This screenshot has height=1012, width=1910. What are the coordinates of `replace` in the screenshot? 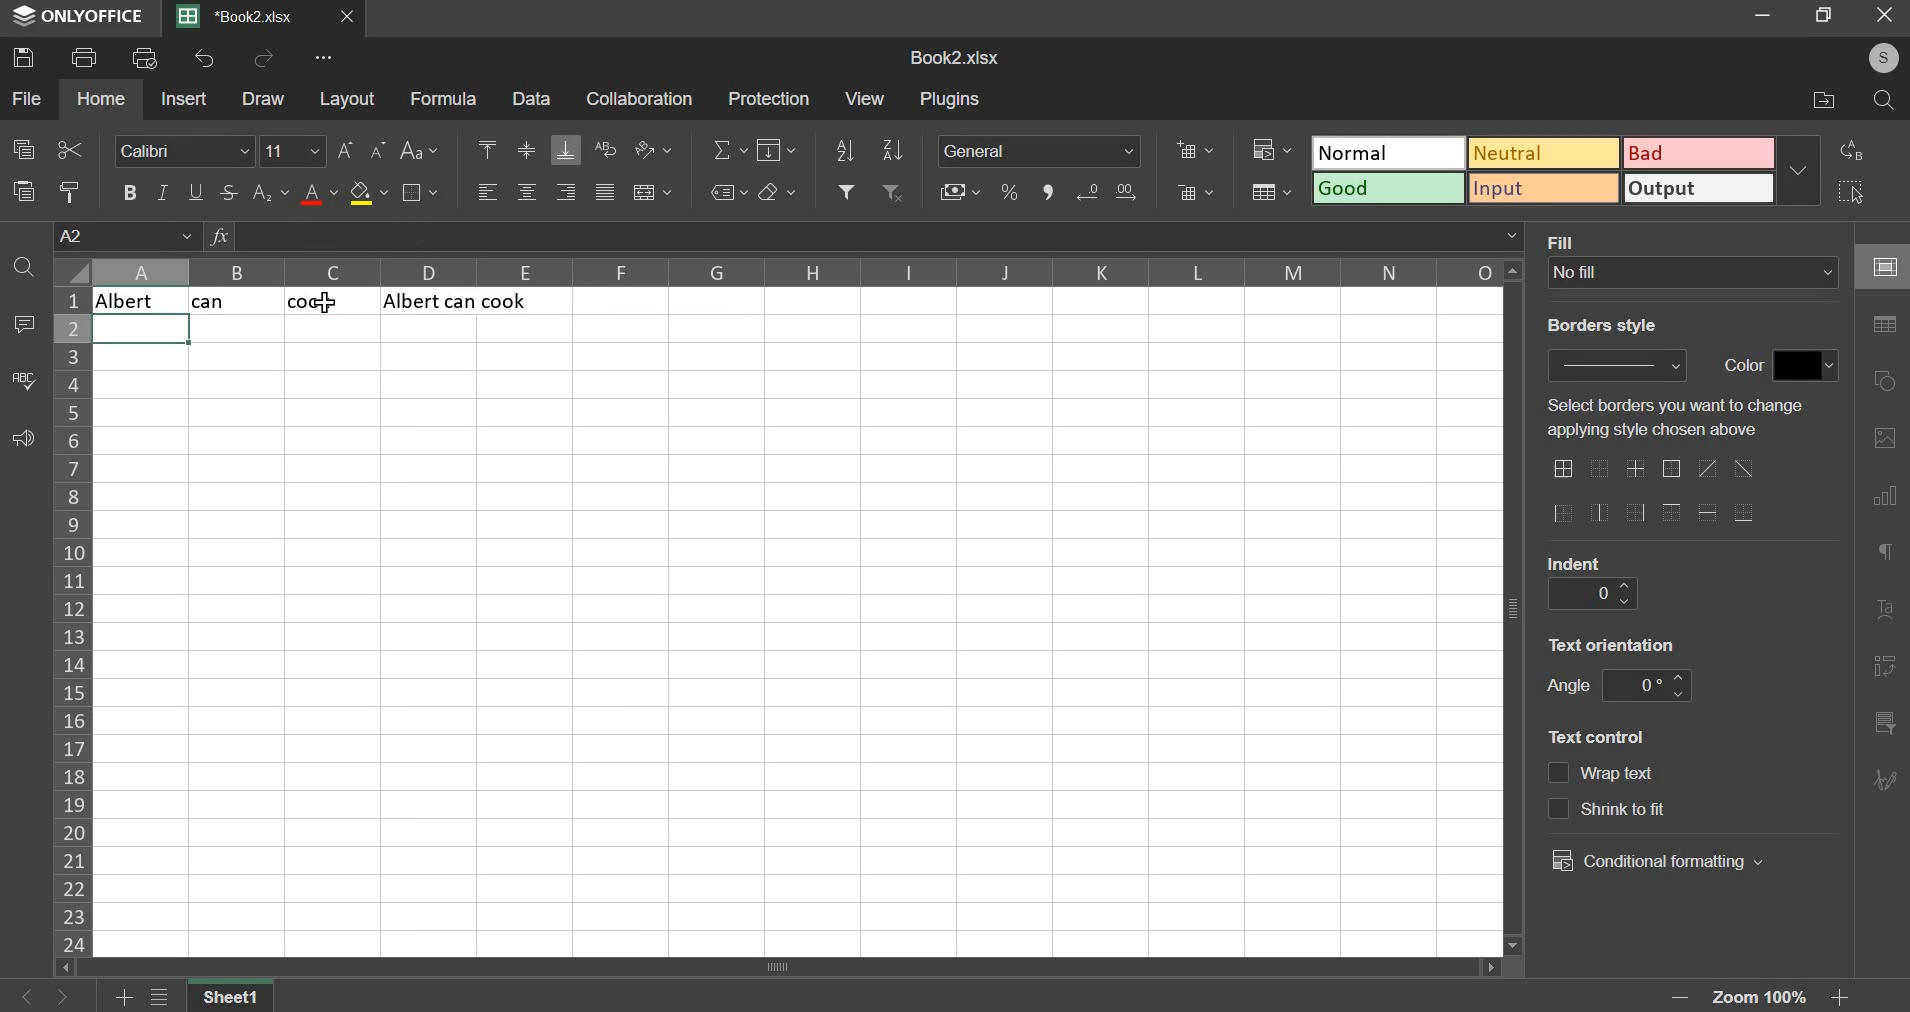 It's located at (1858, 150).